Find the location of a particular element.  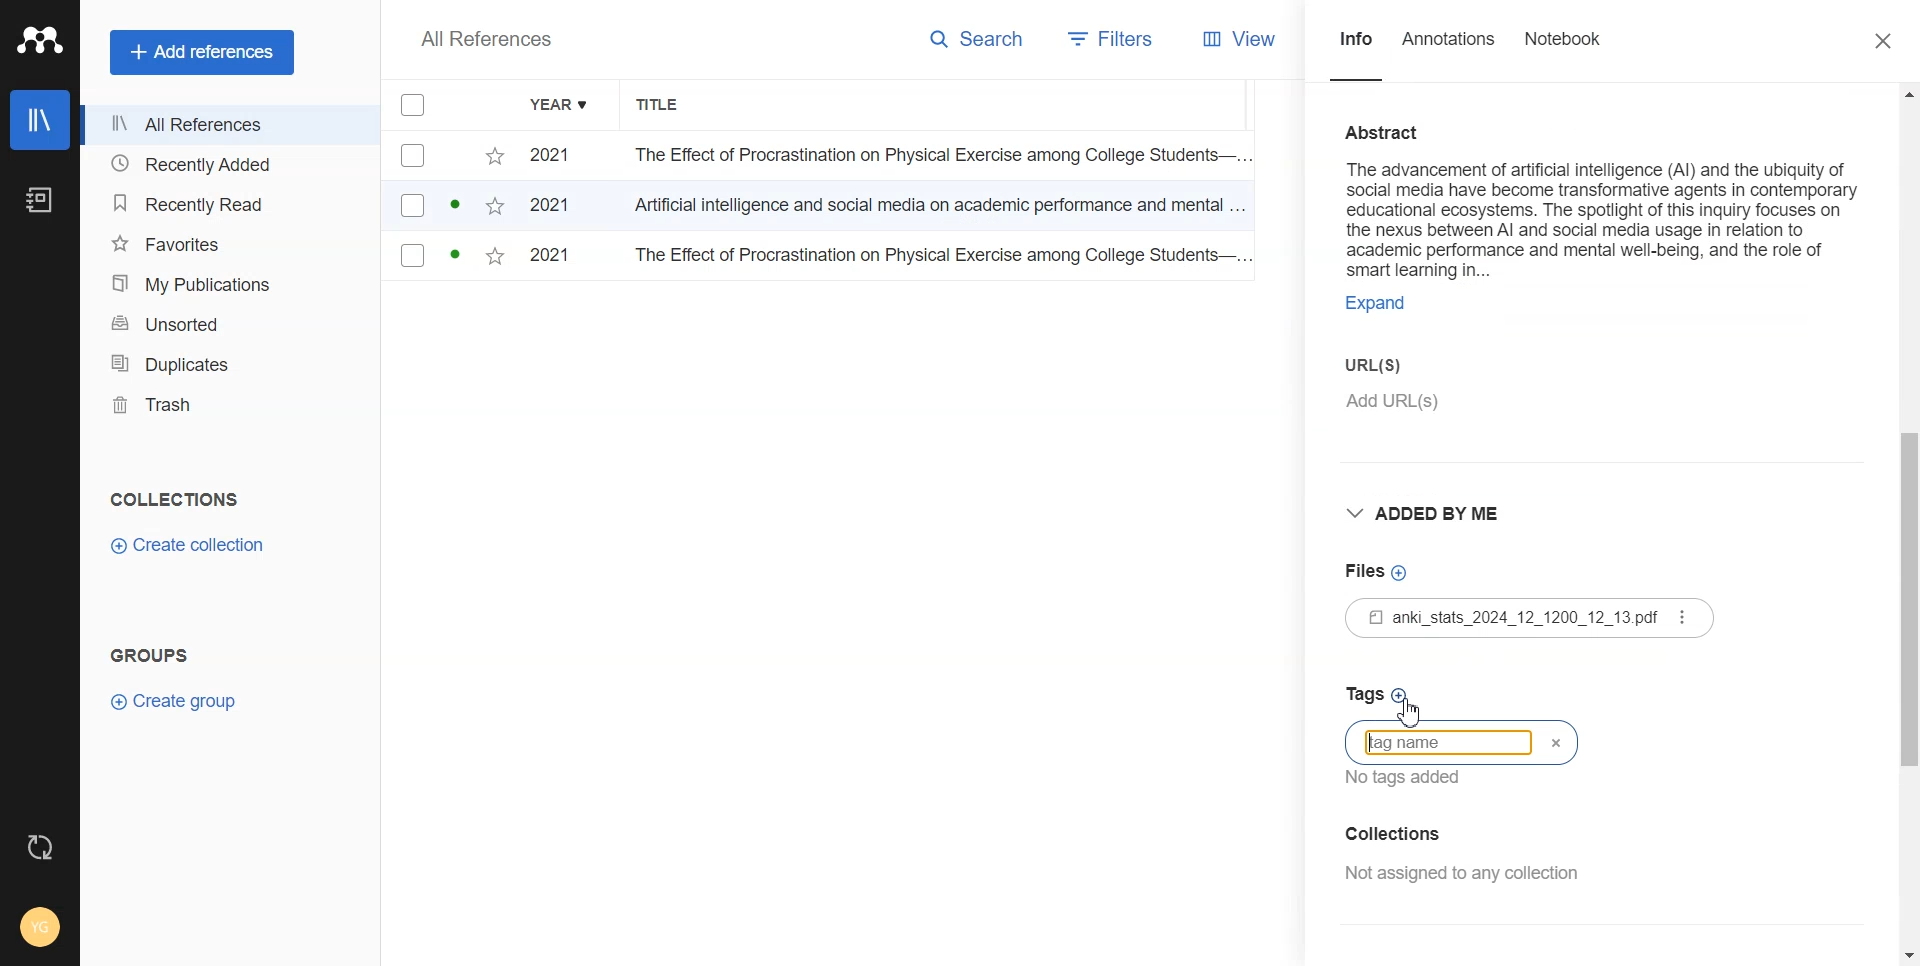

Add references is located at coordinates (204, 52).